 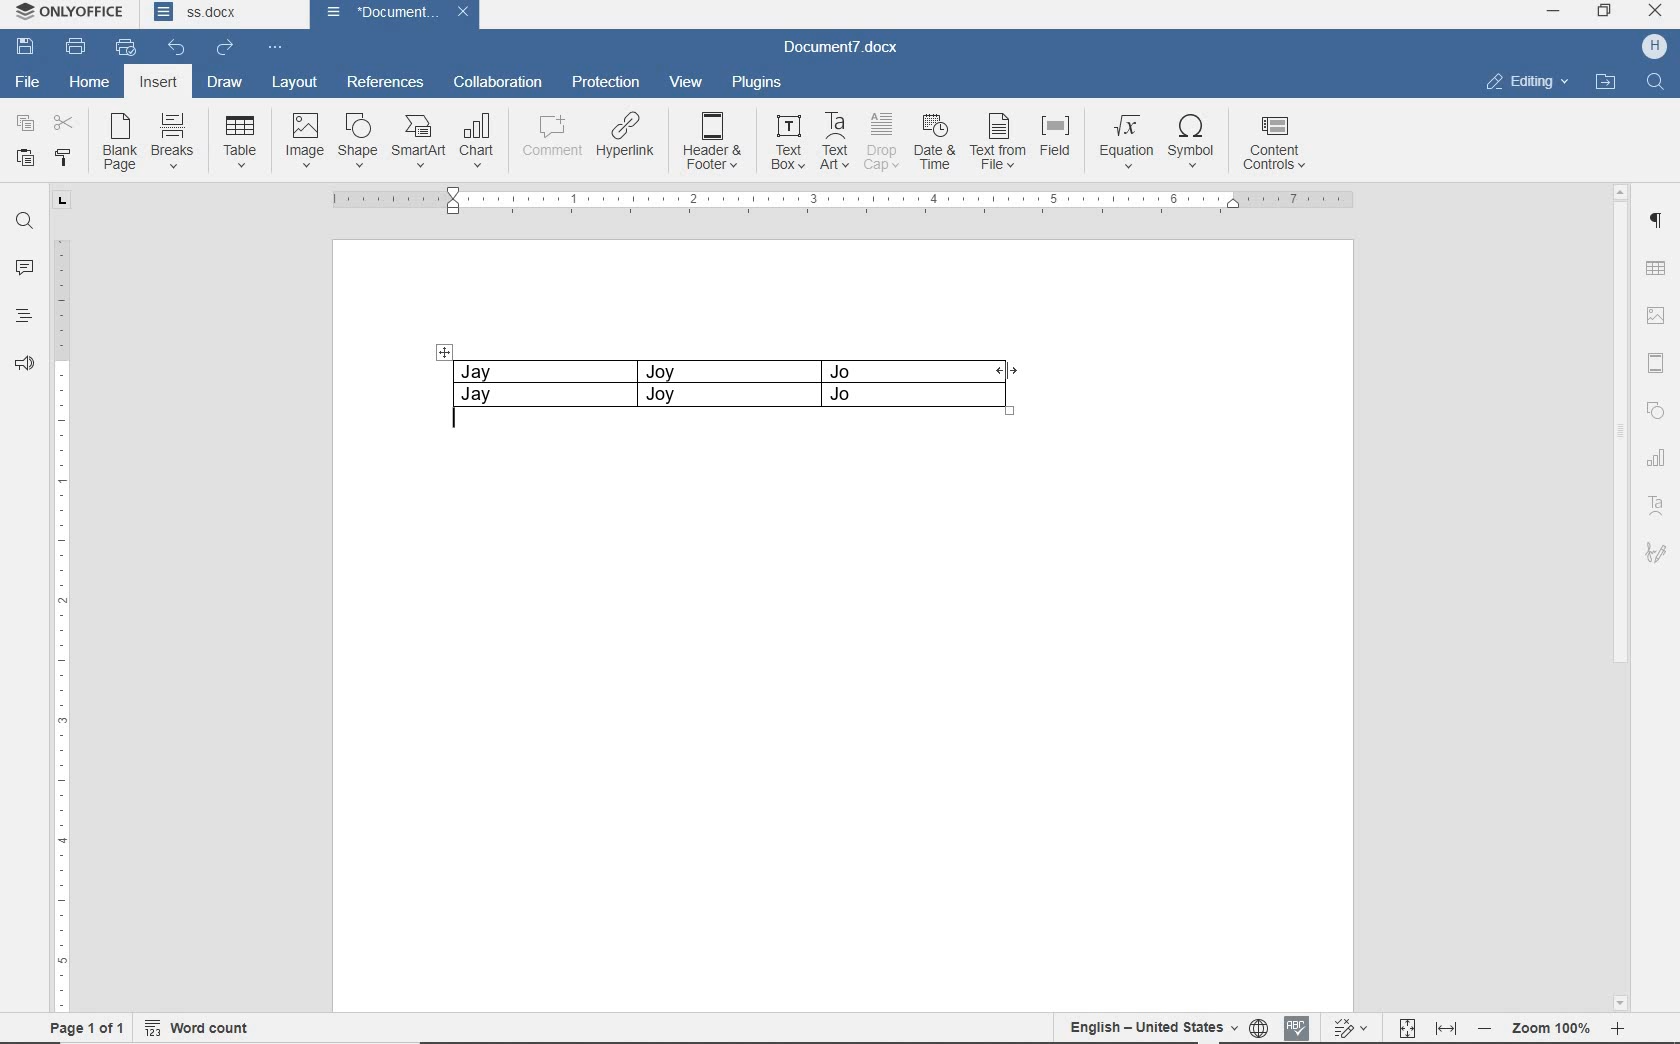 I want to click on HP, so click(x=1653, y=45).